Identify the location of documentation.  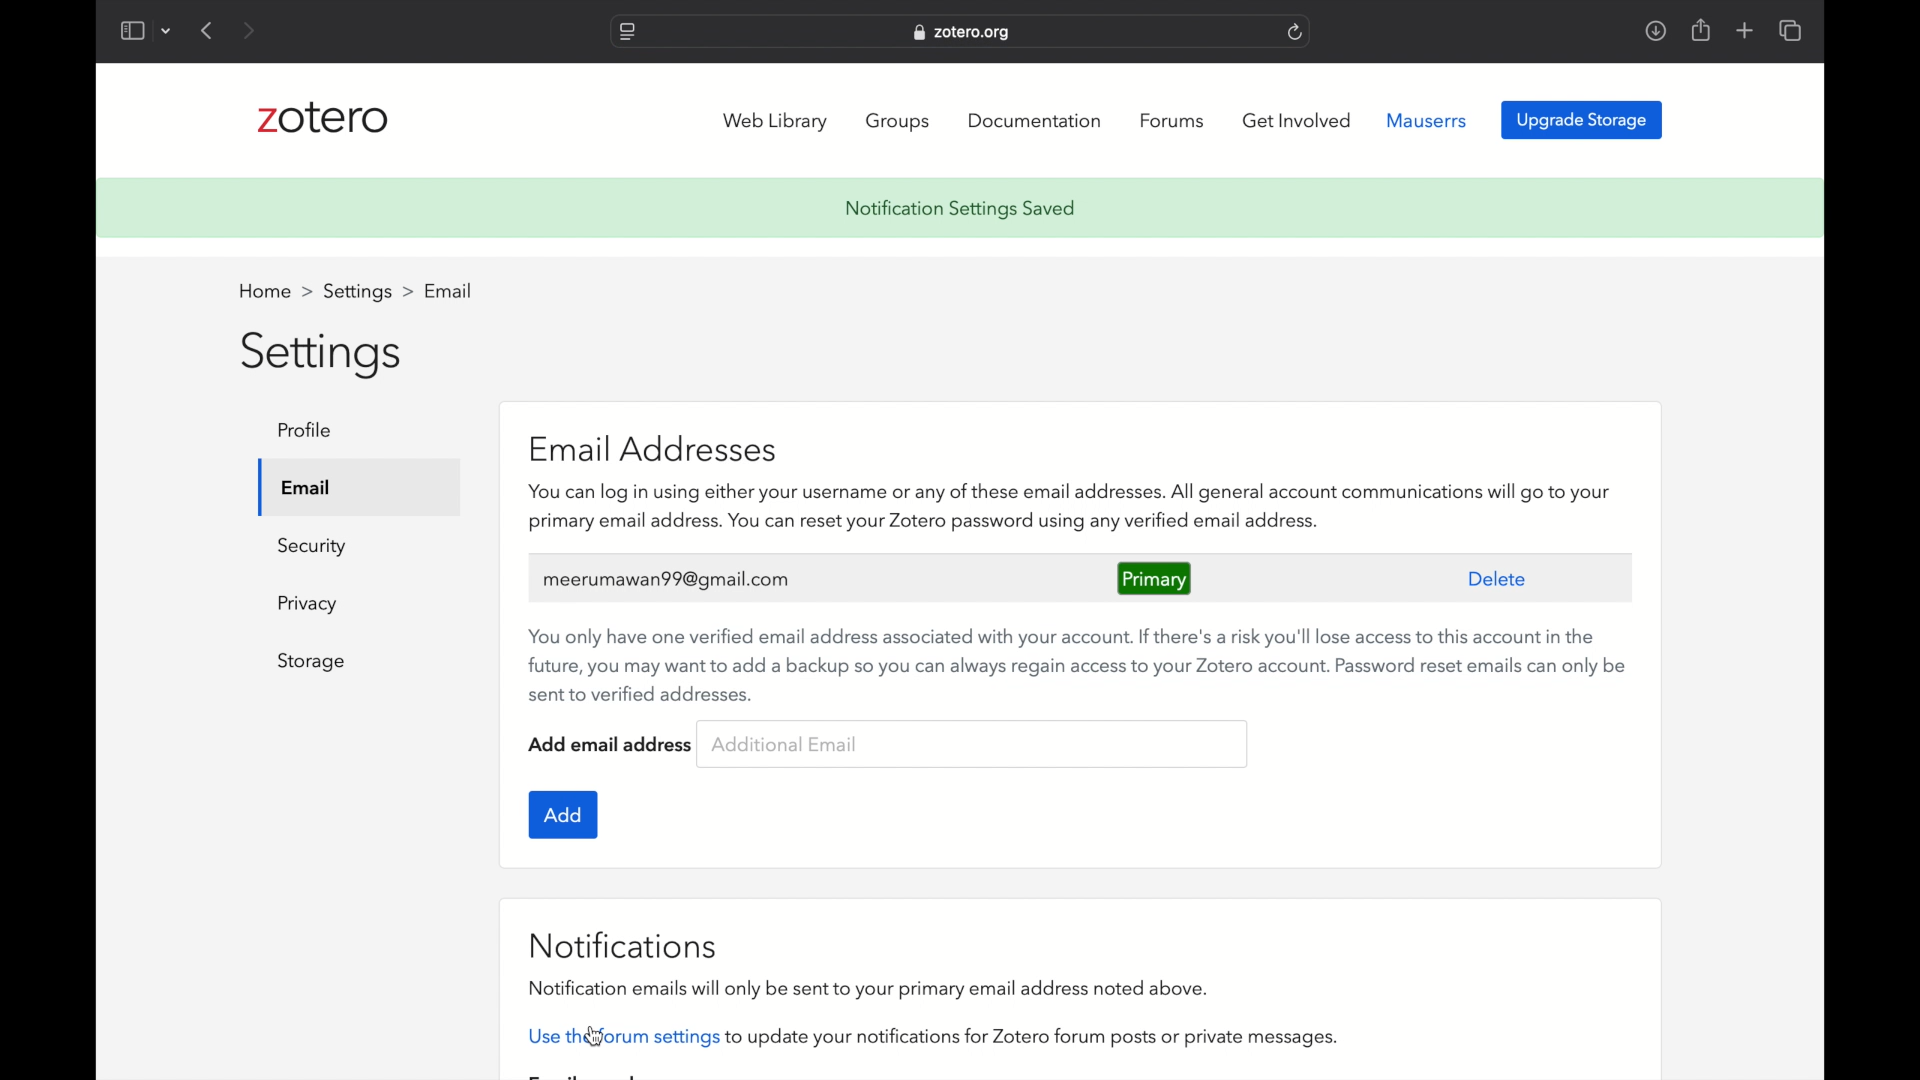
(1033, 121).